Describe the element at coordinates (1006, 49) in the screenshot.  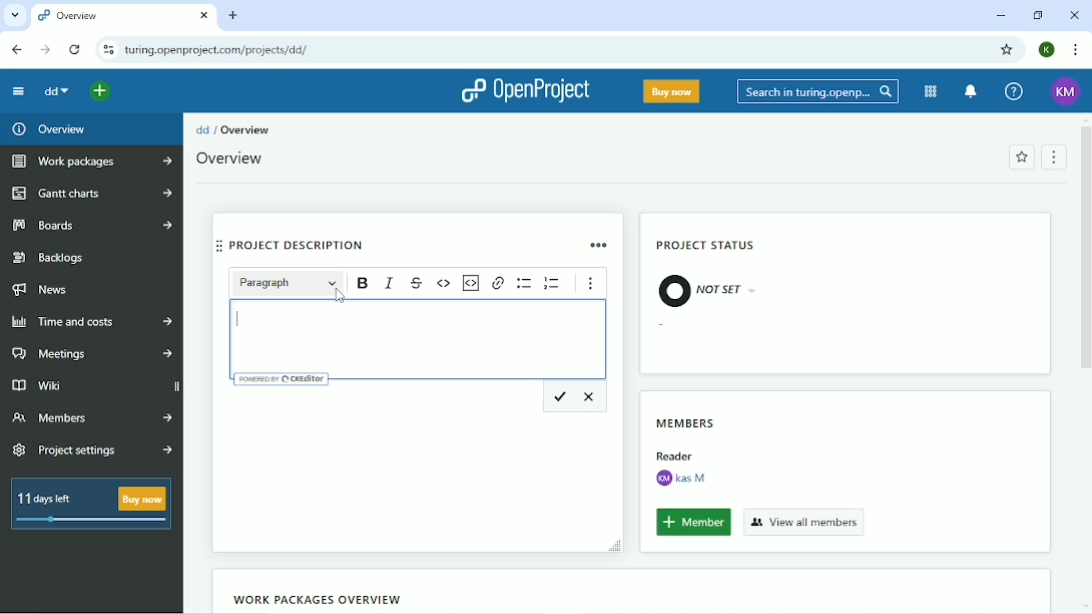
I see `Bookmark this tab` at that location.